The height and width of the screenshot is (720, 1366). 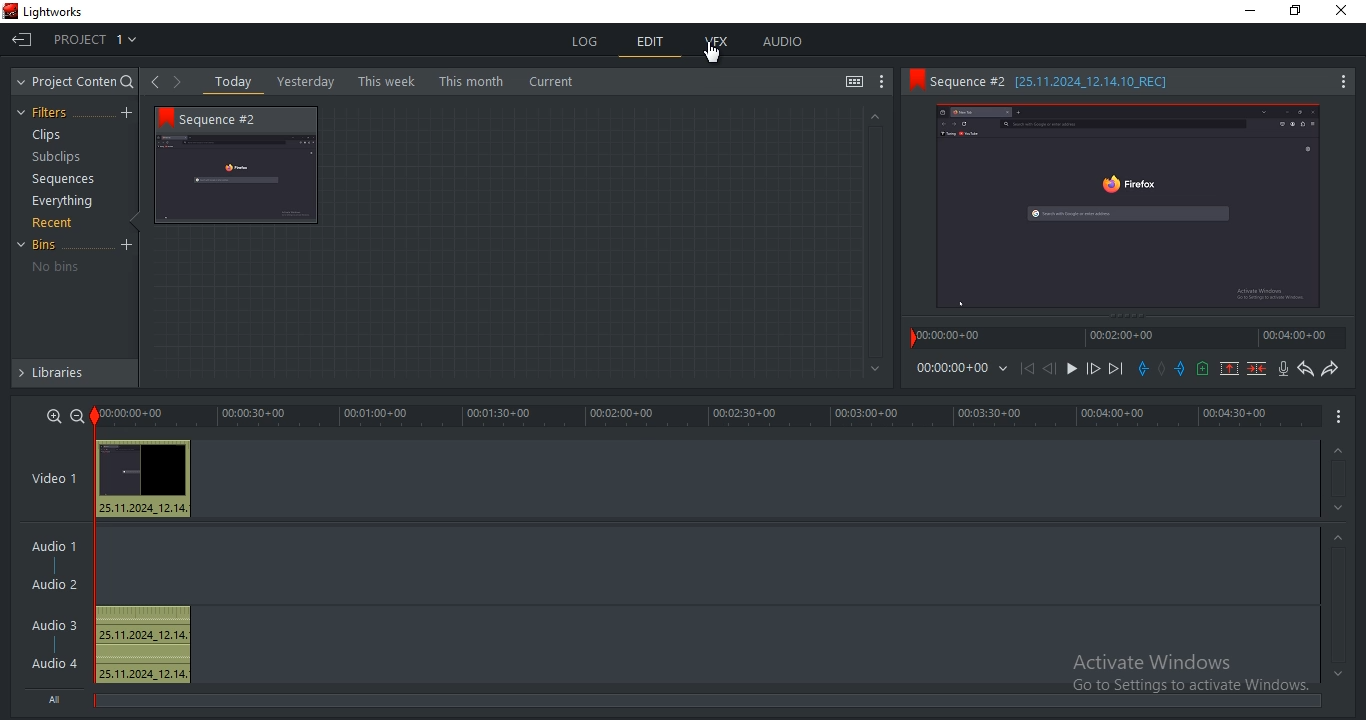 What do you see at coordinates (144, 645) in the screenshot?
I see `Audio clip: 25.11.2024_1.14., 25.11.2024_1.14.` at bounding box center [144, 645].